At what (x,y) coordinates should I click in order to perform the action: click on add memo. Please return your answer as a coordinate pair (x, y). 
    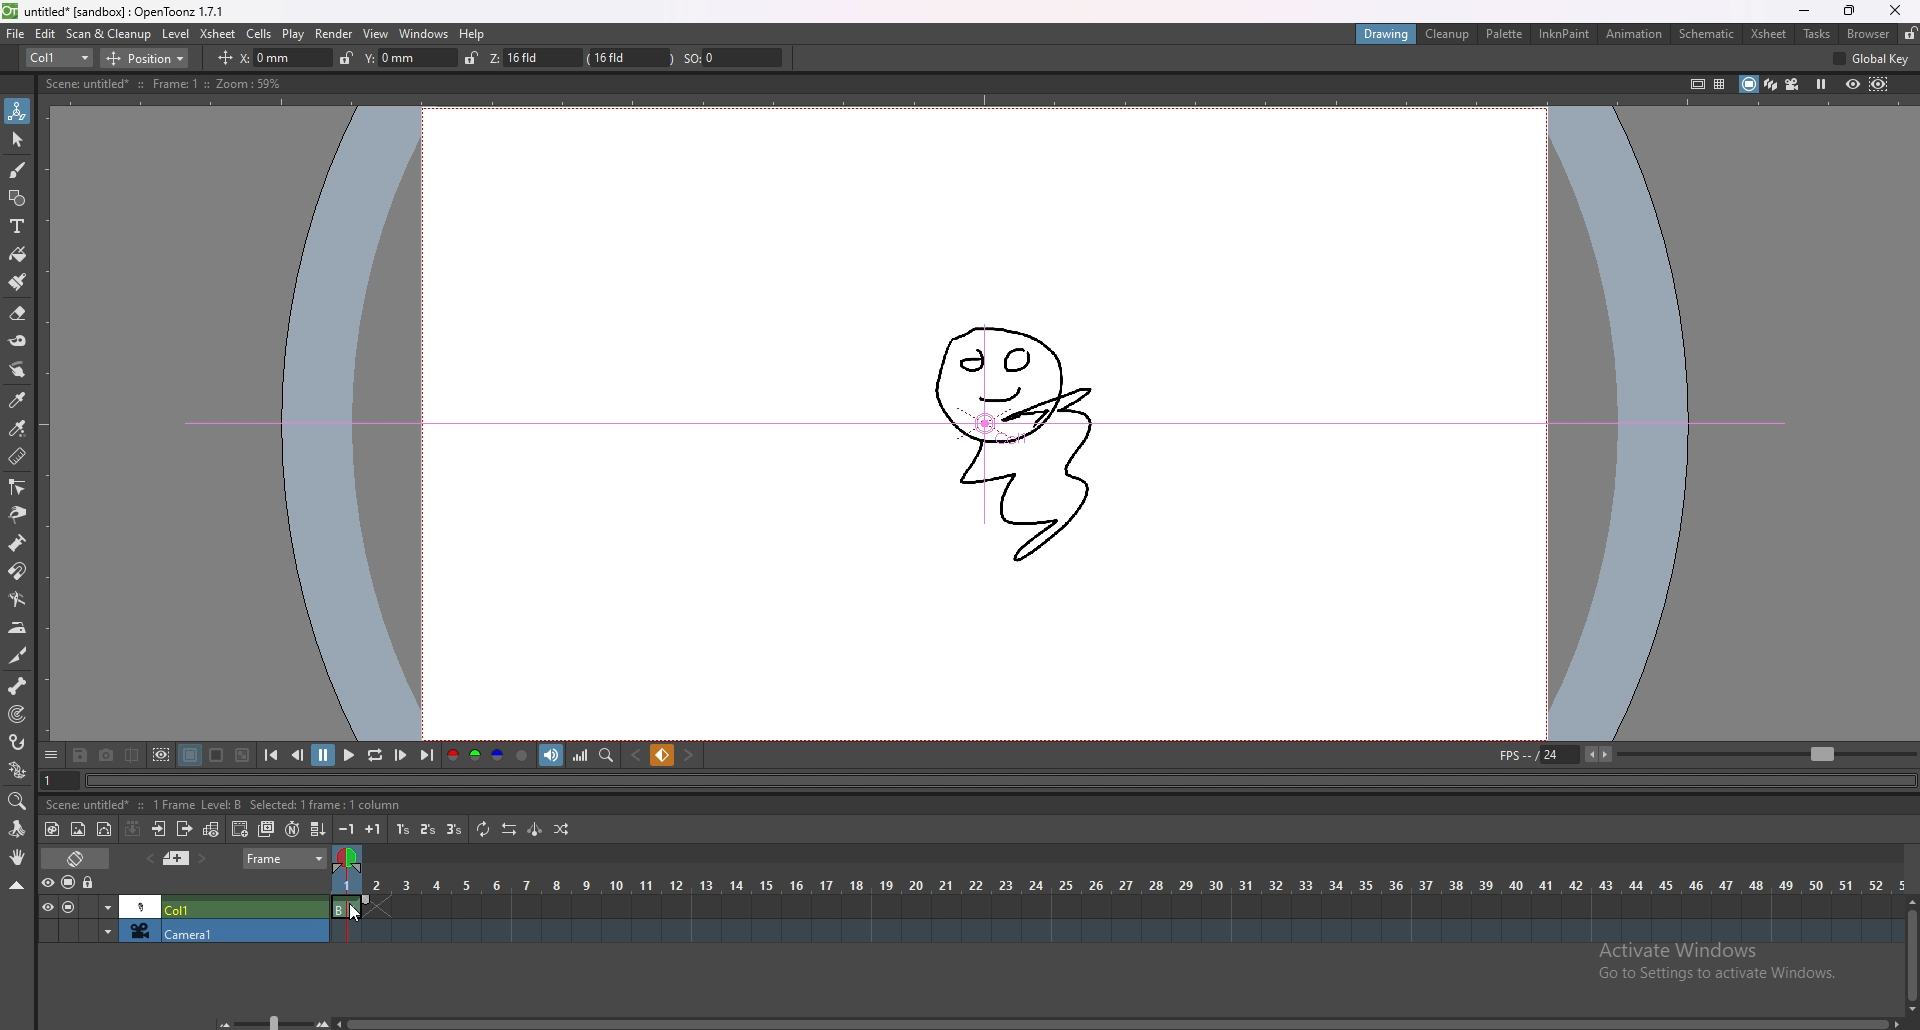
    Looking at the image, I should click on (177, 858).